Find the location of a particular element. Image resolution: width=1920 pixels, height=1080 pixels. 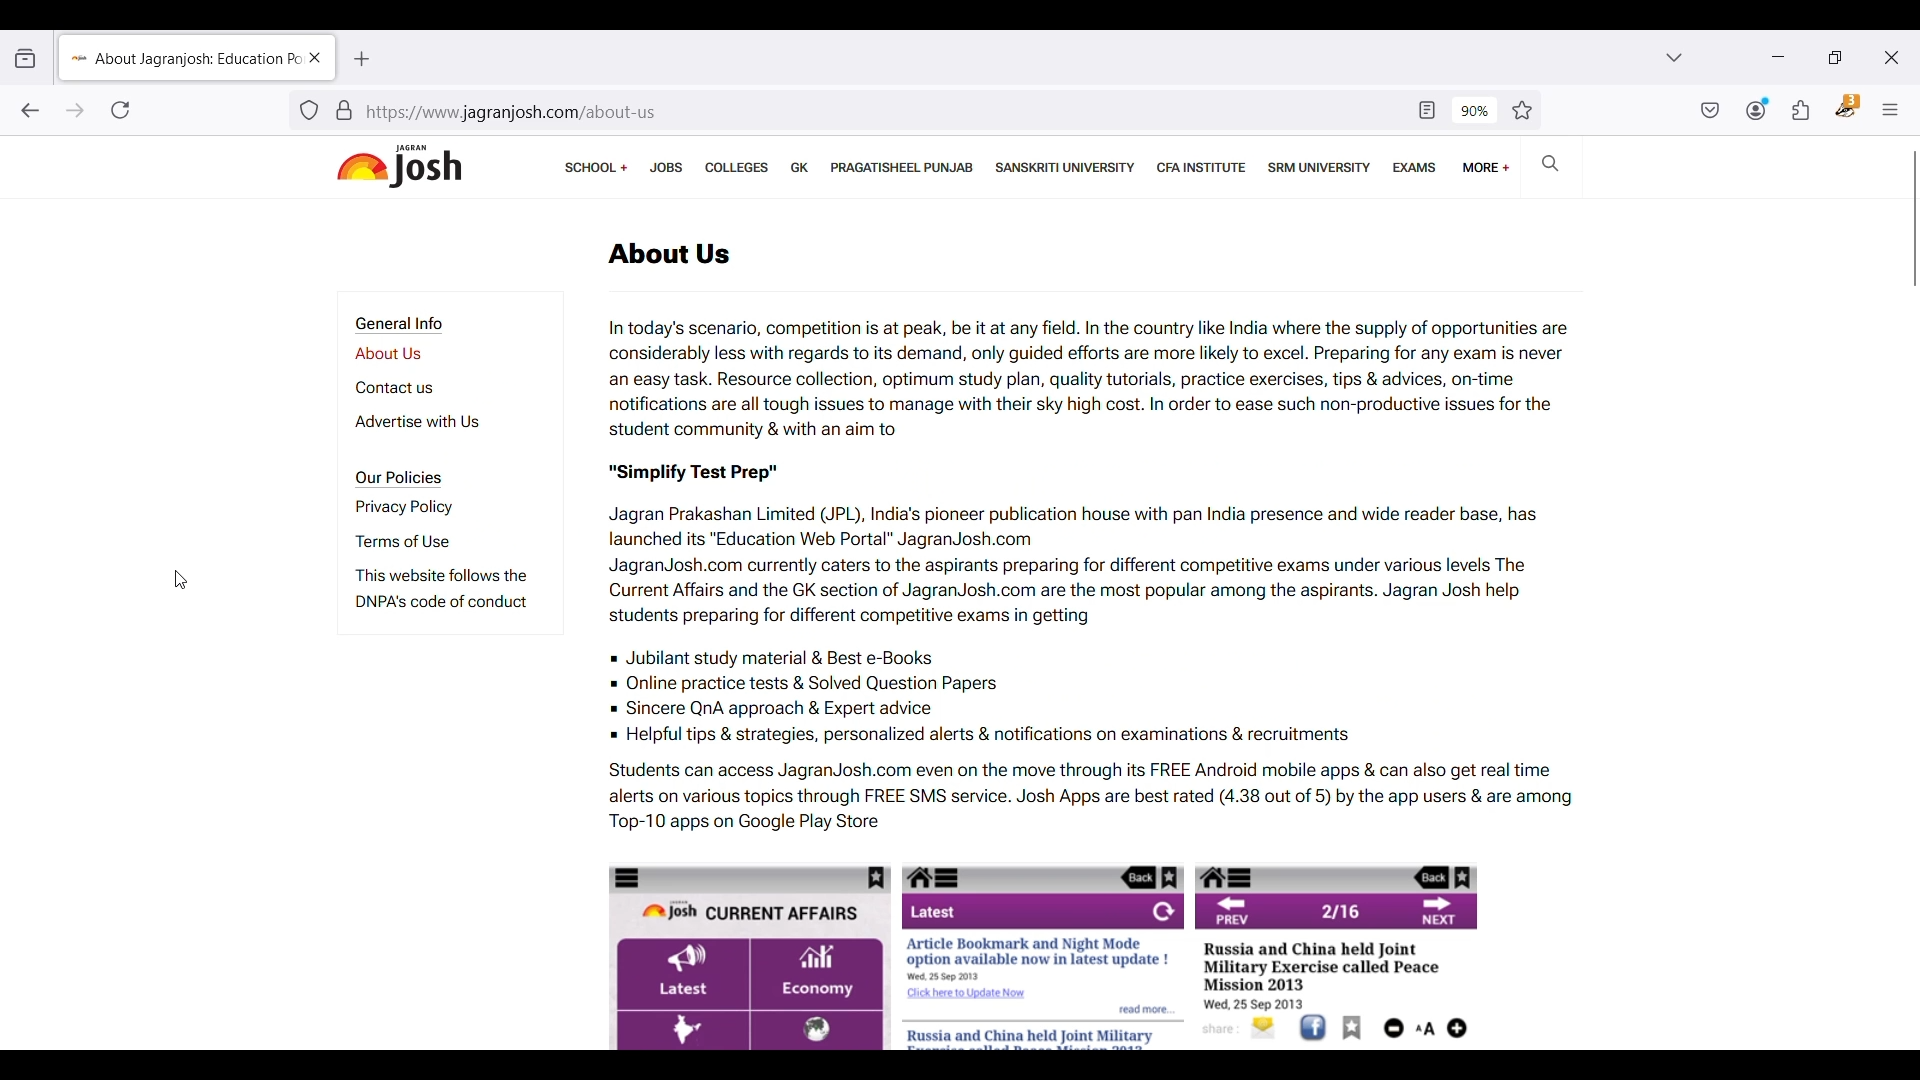

Jobs page is located at coordinates (666, 167).